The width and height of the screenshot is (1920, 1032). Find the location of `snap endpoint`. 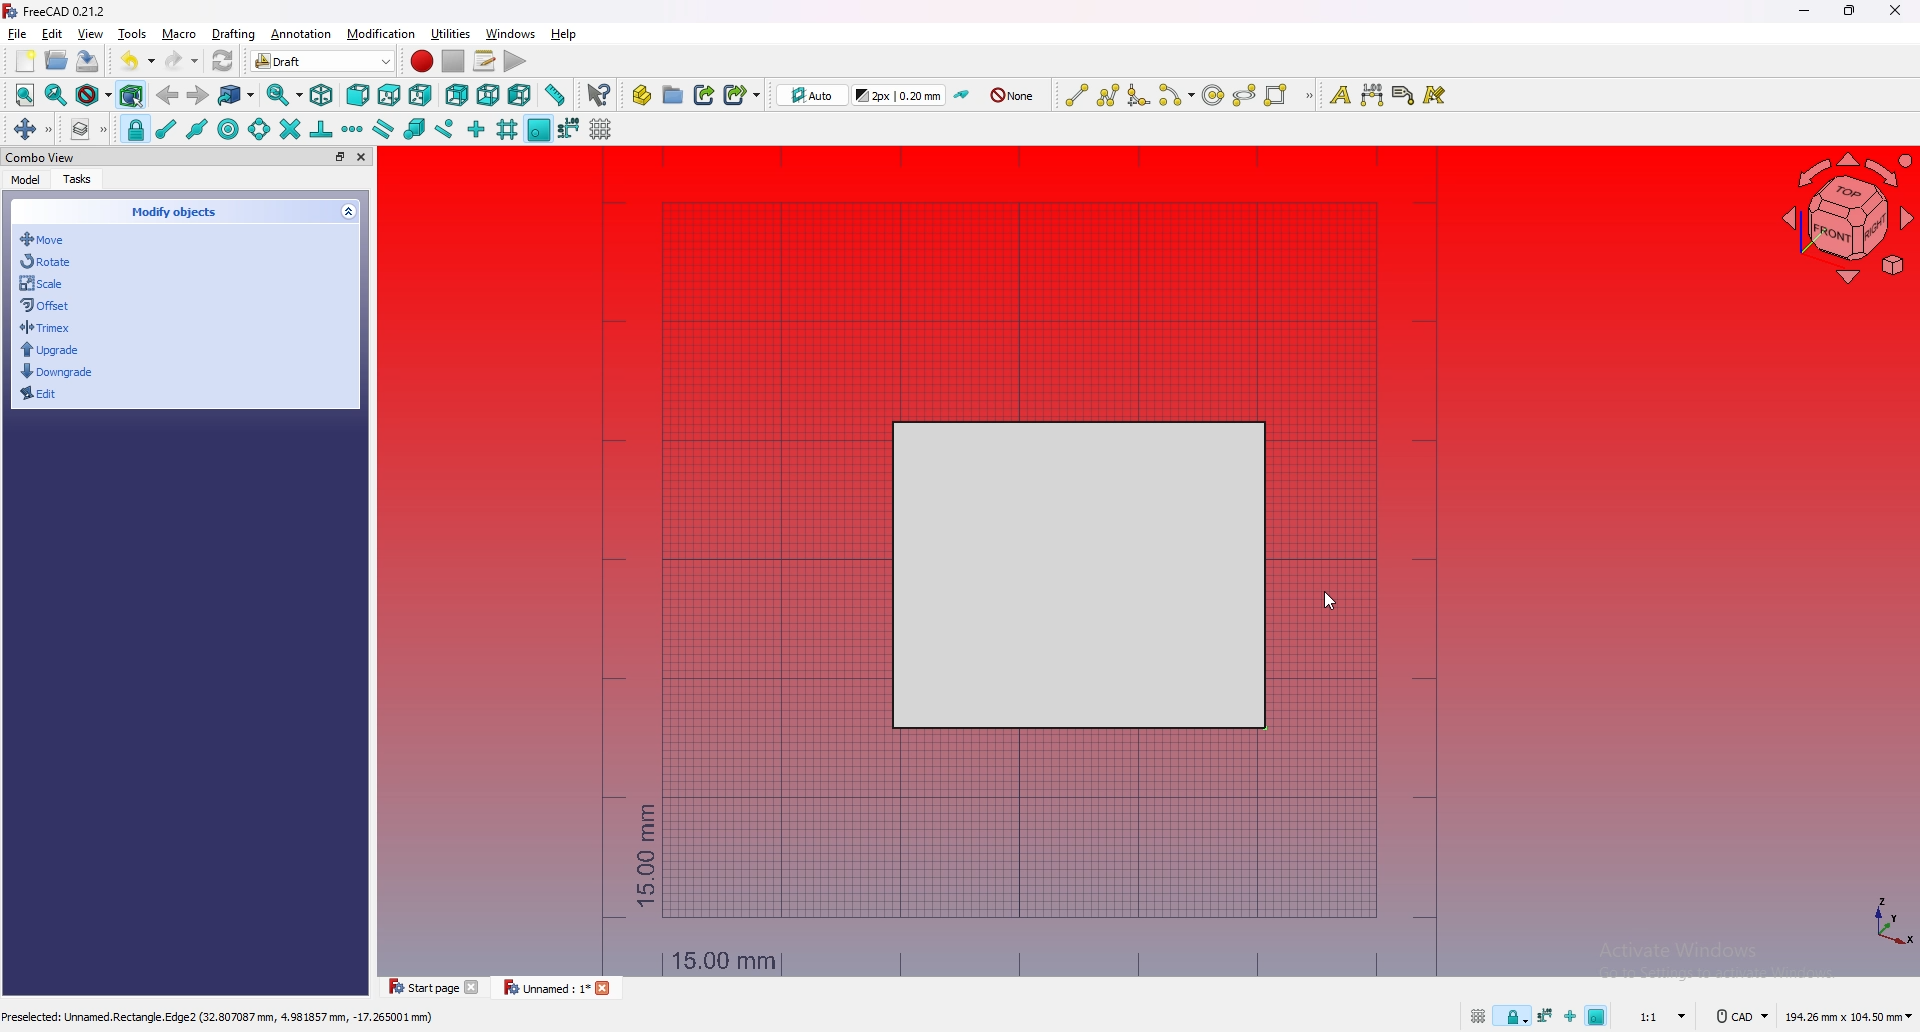

snap endpoint is located at coordinates (165, 130).